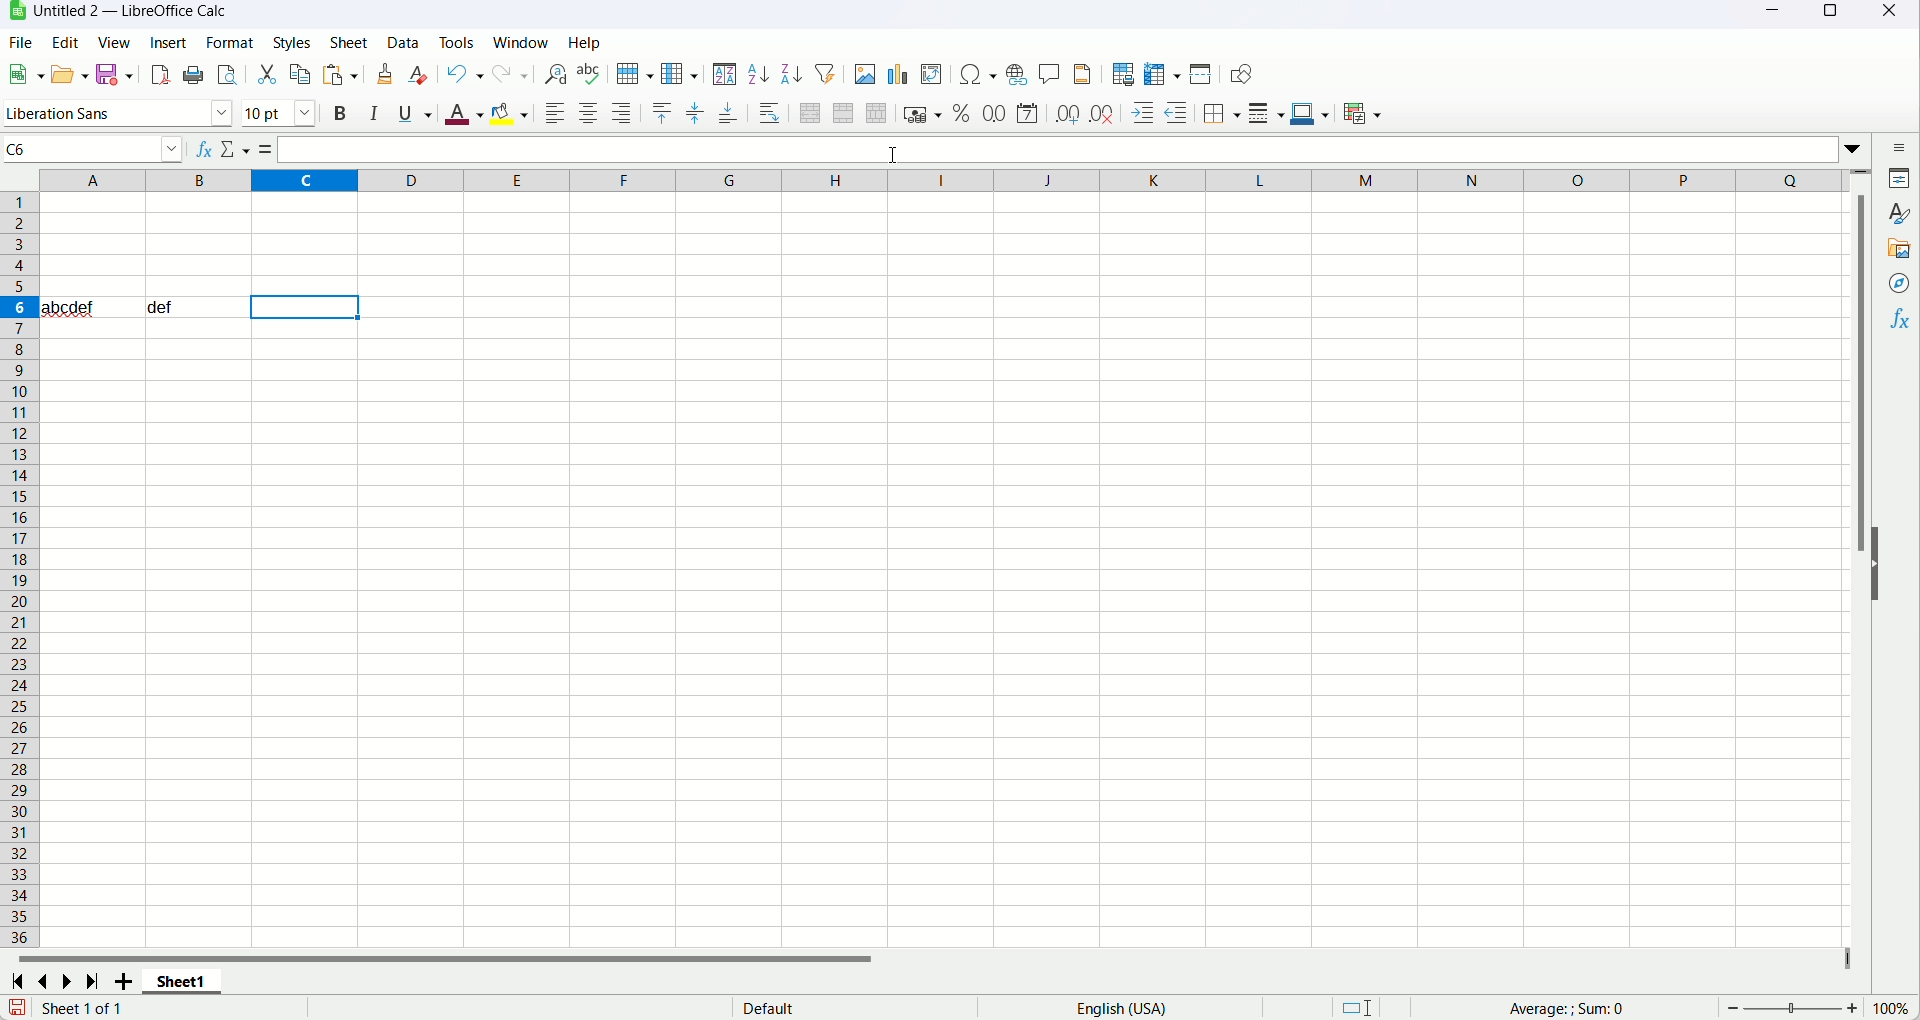  Describe the element at coordinates (1897, 285) in the screenshot. I see `navigator` at that location.